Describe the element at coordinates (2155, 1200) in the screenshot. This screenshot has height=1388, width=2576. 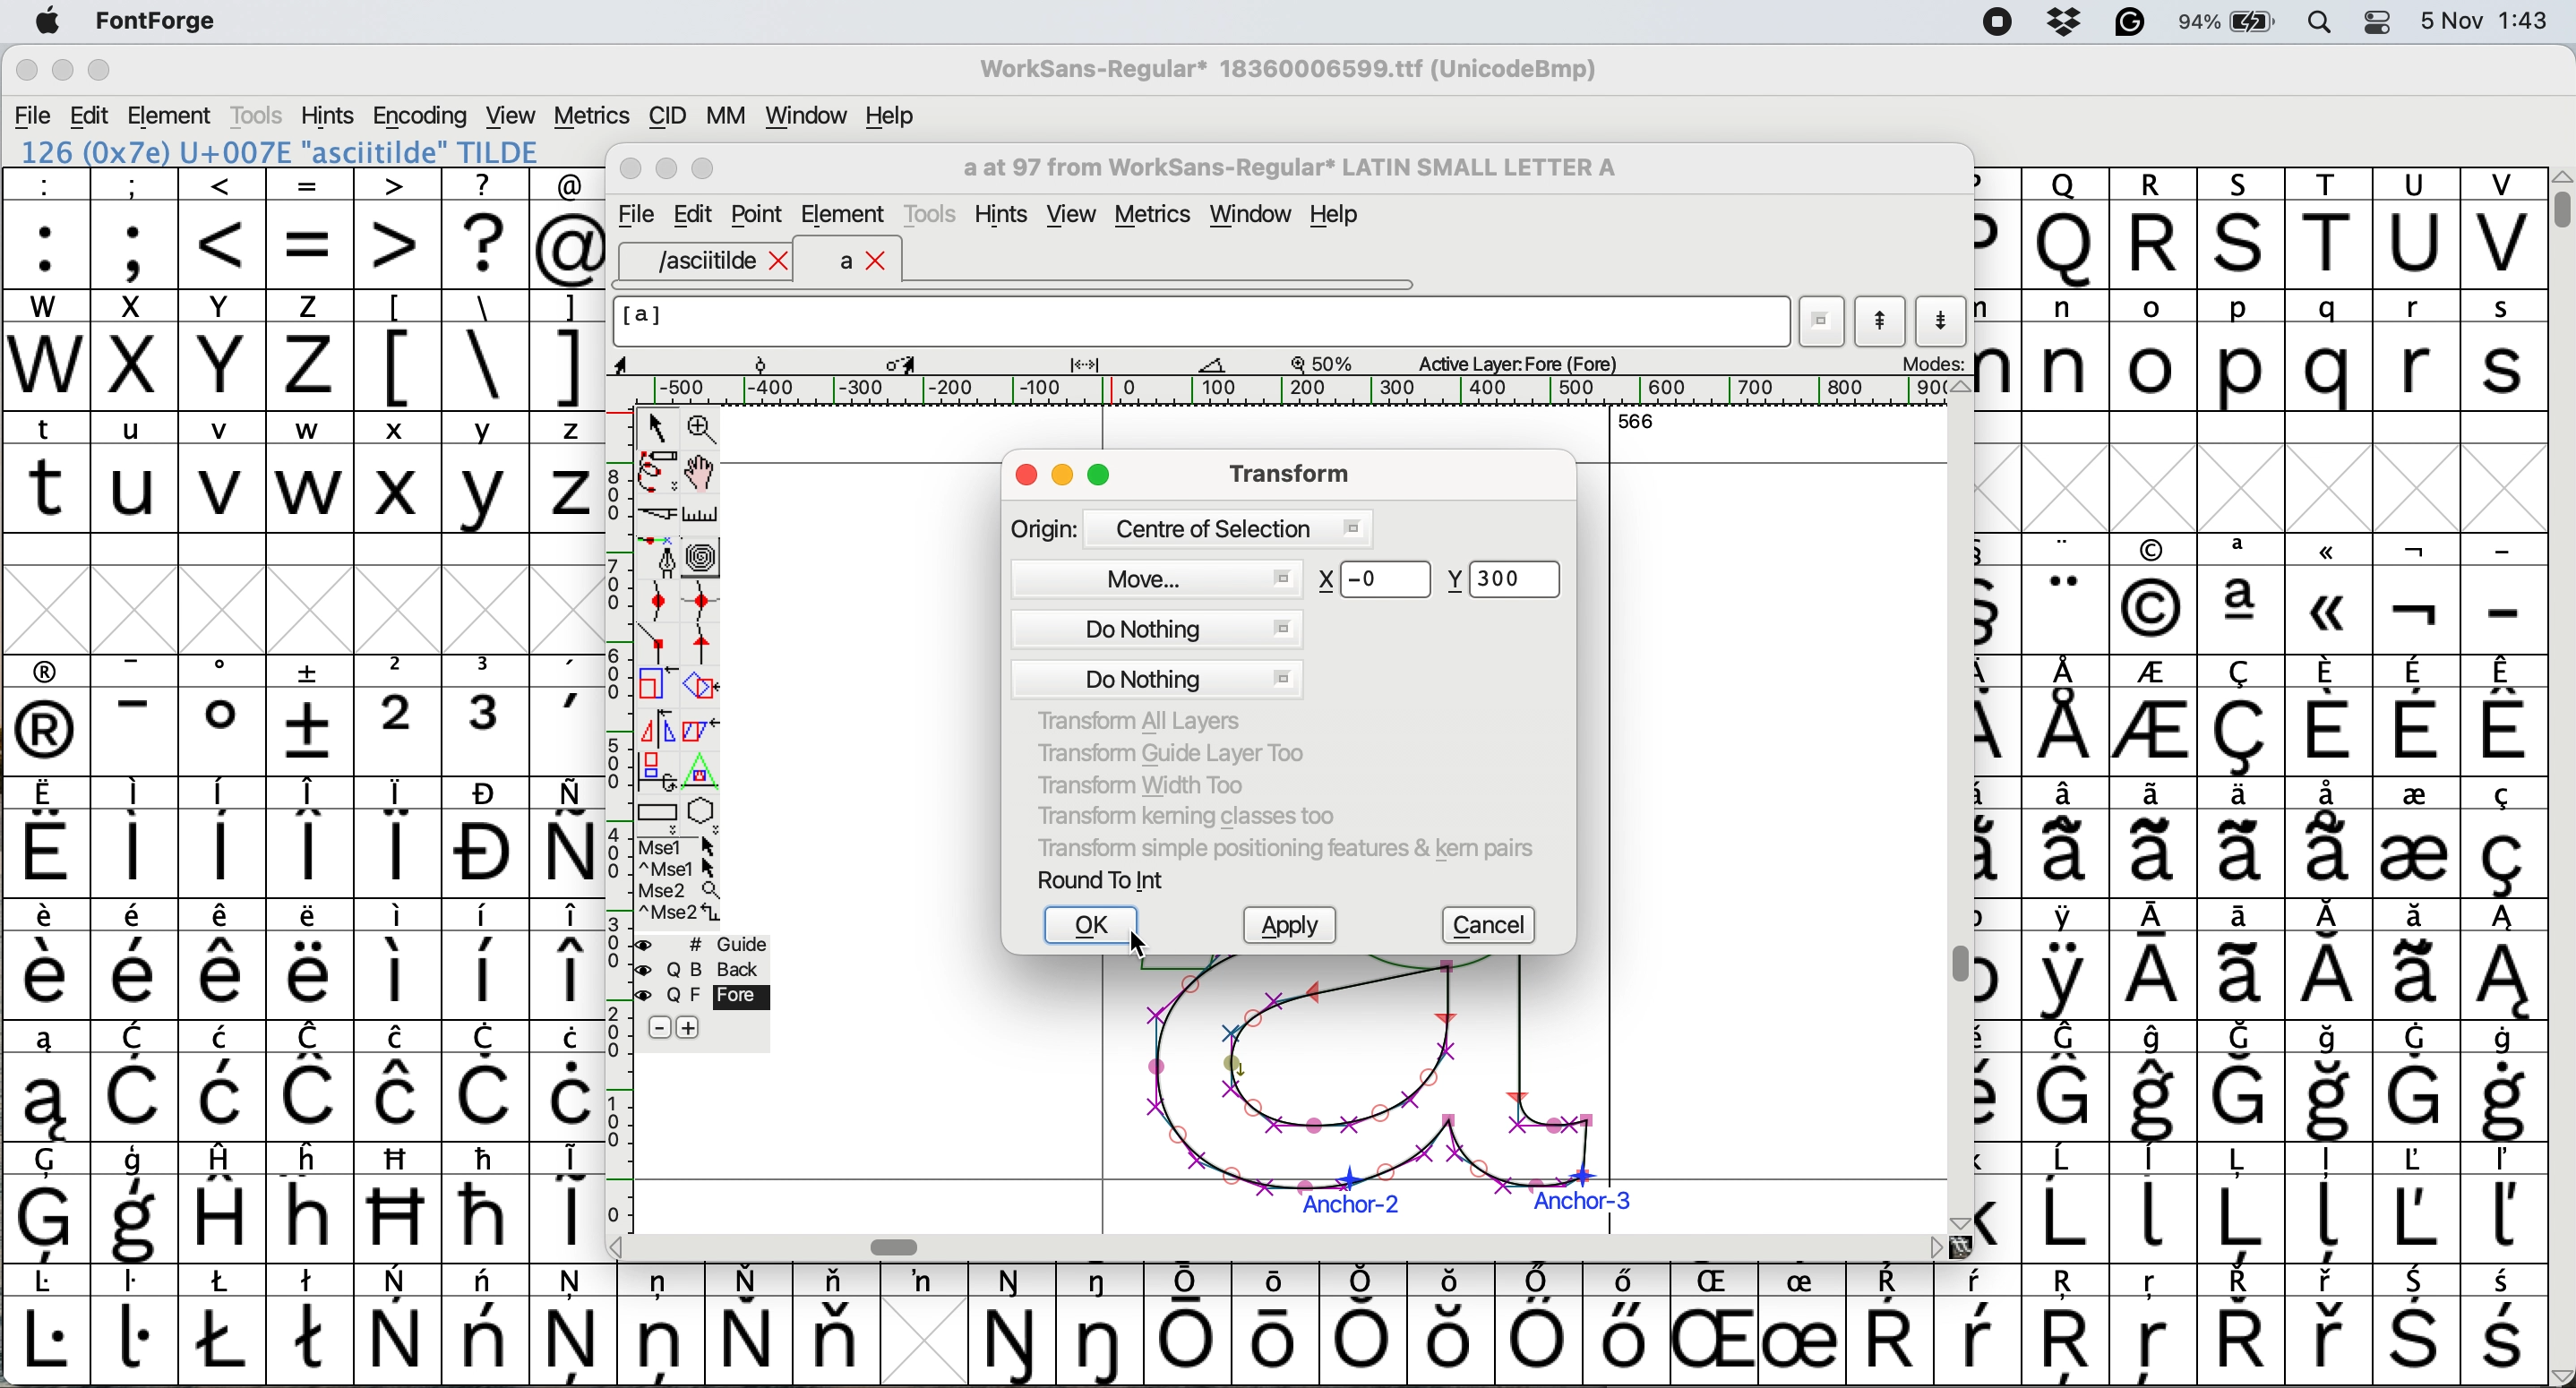
I see `symbol` at that location.